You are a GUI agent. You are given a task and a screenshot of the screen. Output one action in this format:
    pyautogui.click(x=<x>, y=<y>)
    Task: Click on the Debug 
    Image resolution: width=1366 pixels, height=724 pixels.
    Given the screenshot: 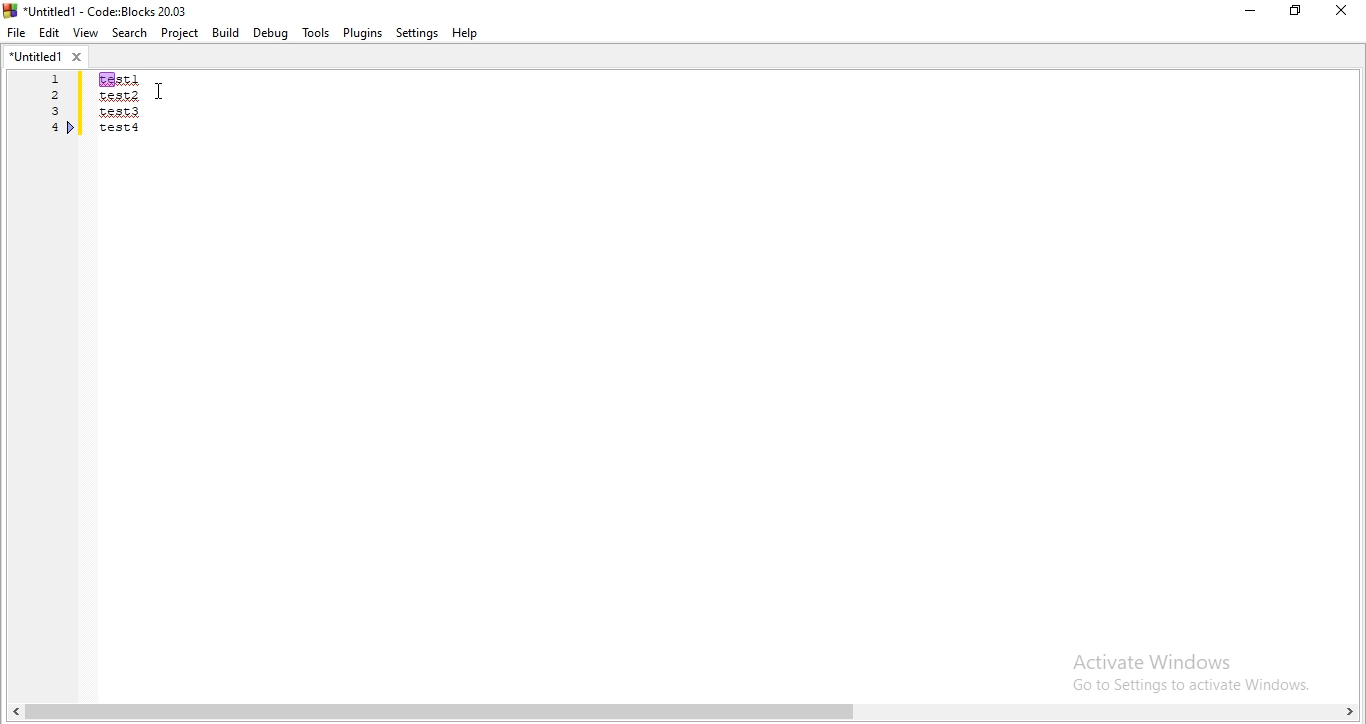 What is the action you would take?
    pyautogui.click(x=269, y=31)
    